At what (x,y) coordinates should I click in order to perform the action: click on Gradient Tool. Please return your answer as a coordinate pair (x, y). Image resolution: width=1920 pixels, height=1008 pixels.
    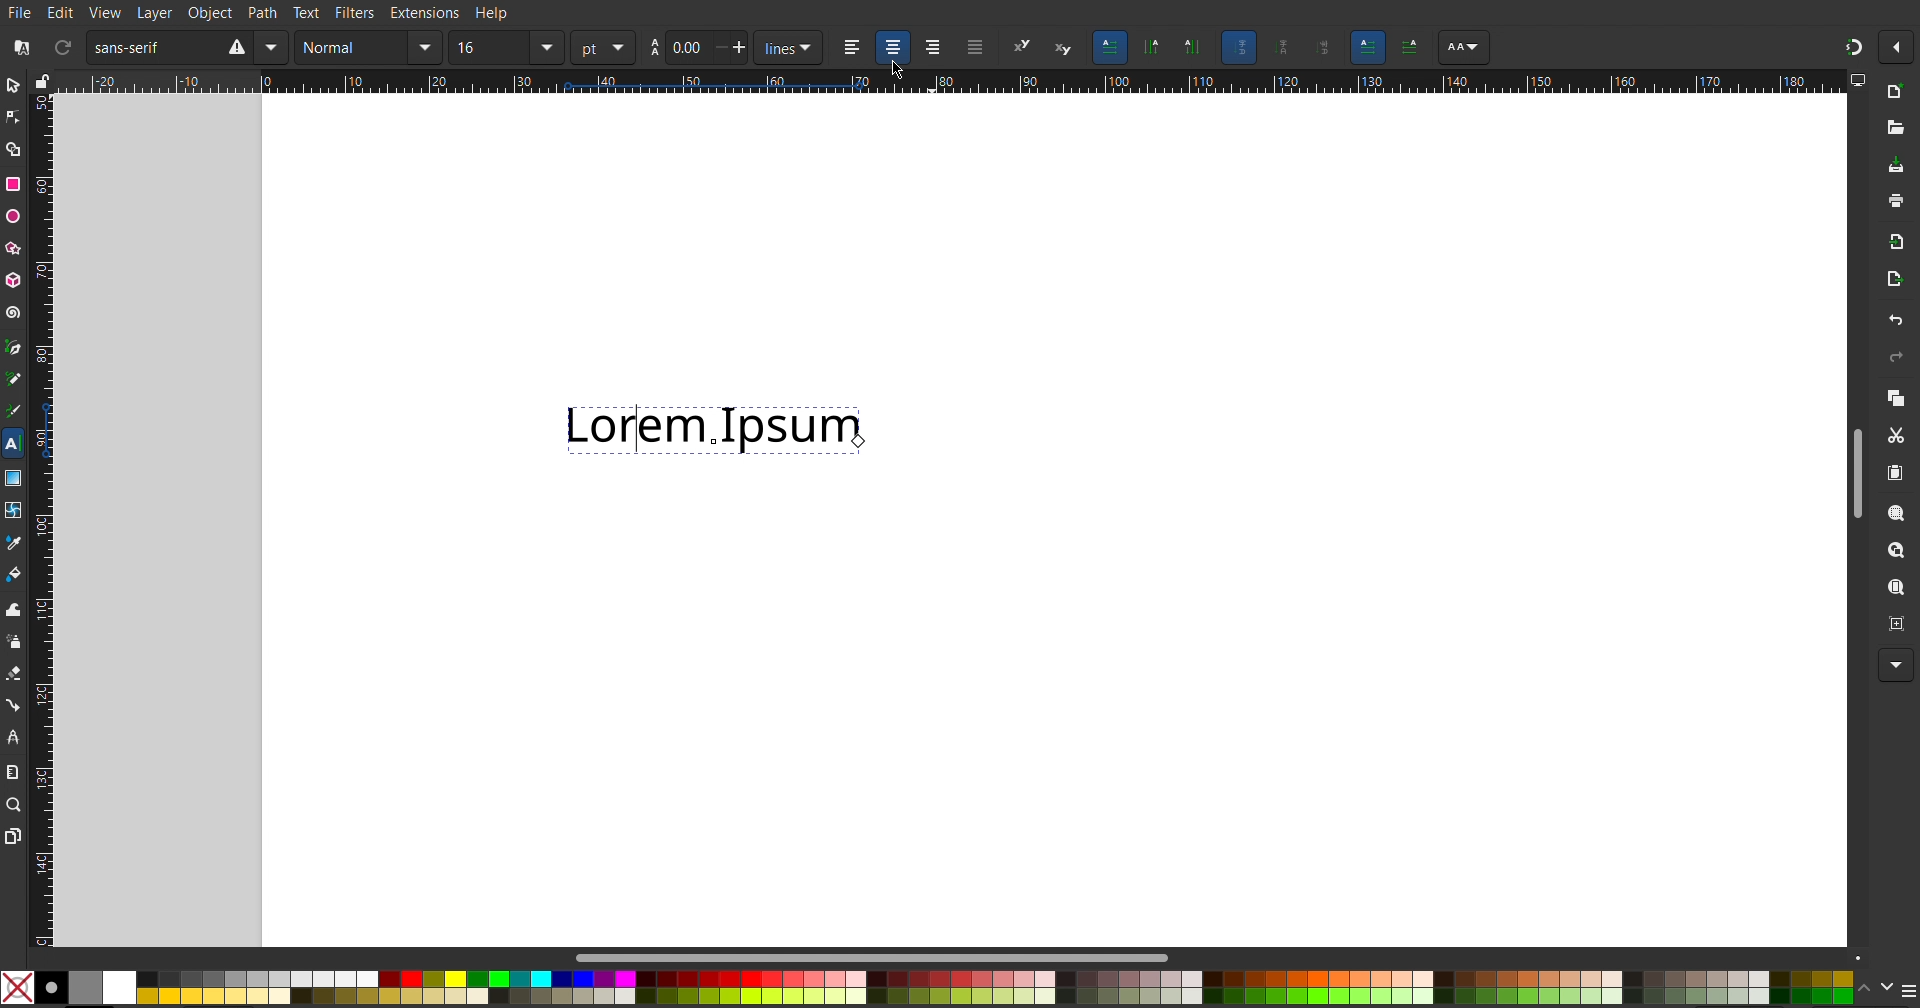
    Looking at the image, I should click on (16, 481).